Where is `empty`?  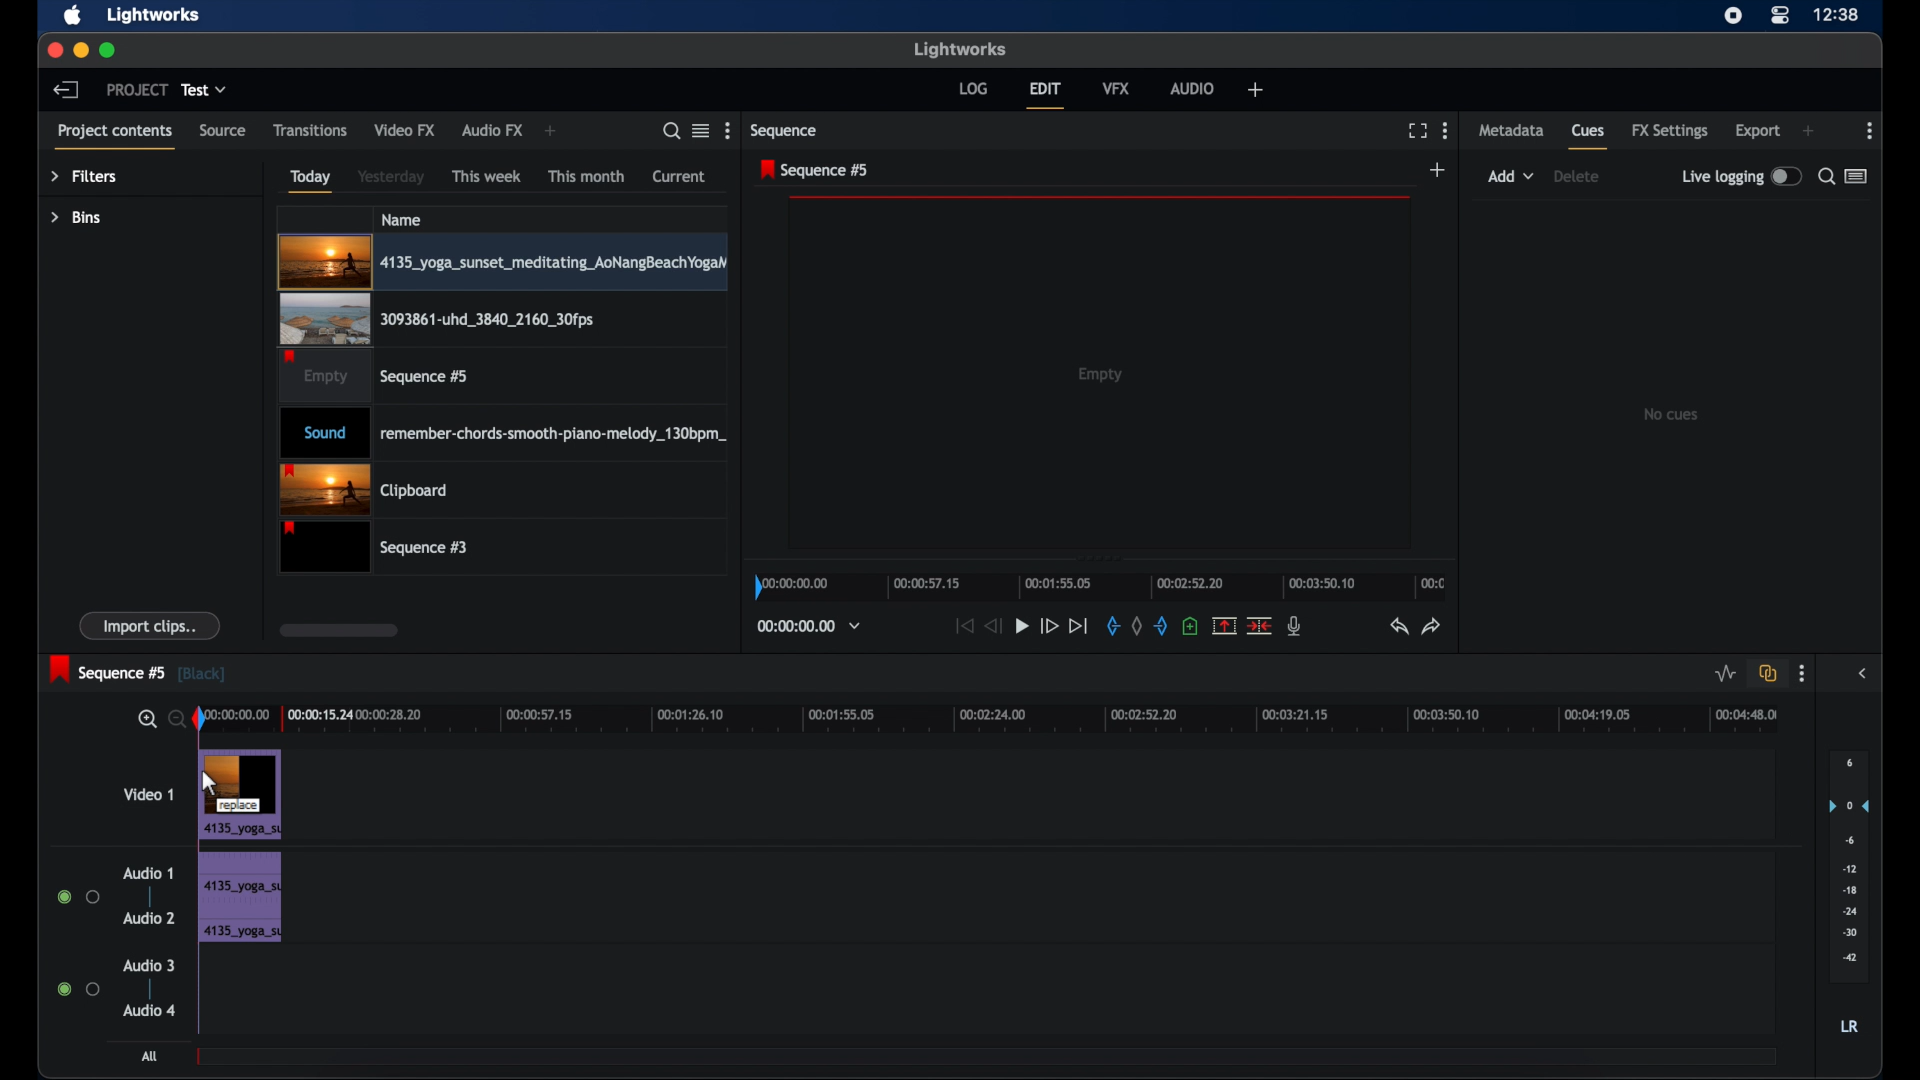 empty is located at coordinates (1100, 375).